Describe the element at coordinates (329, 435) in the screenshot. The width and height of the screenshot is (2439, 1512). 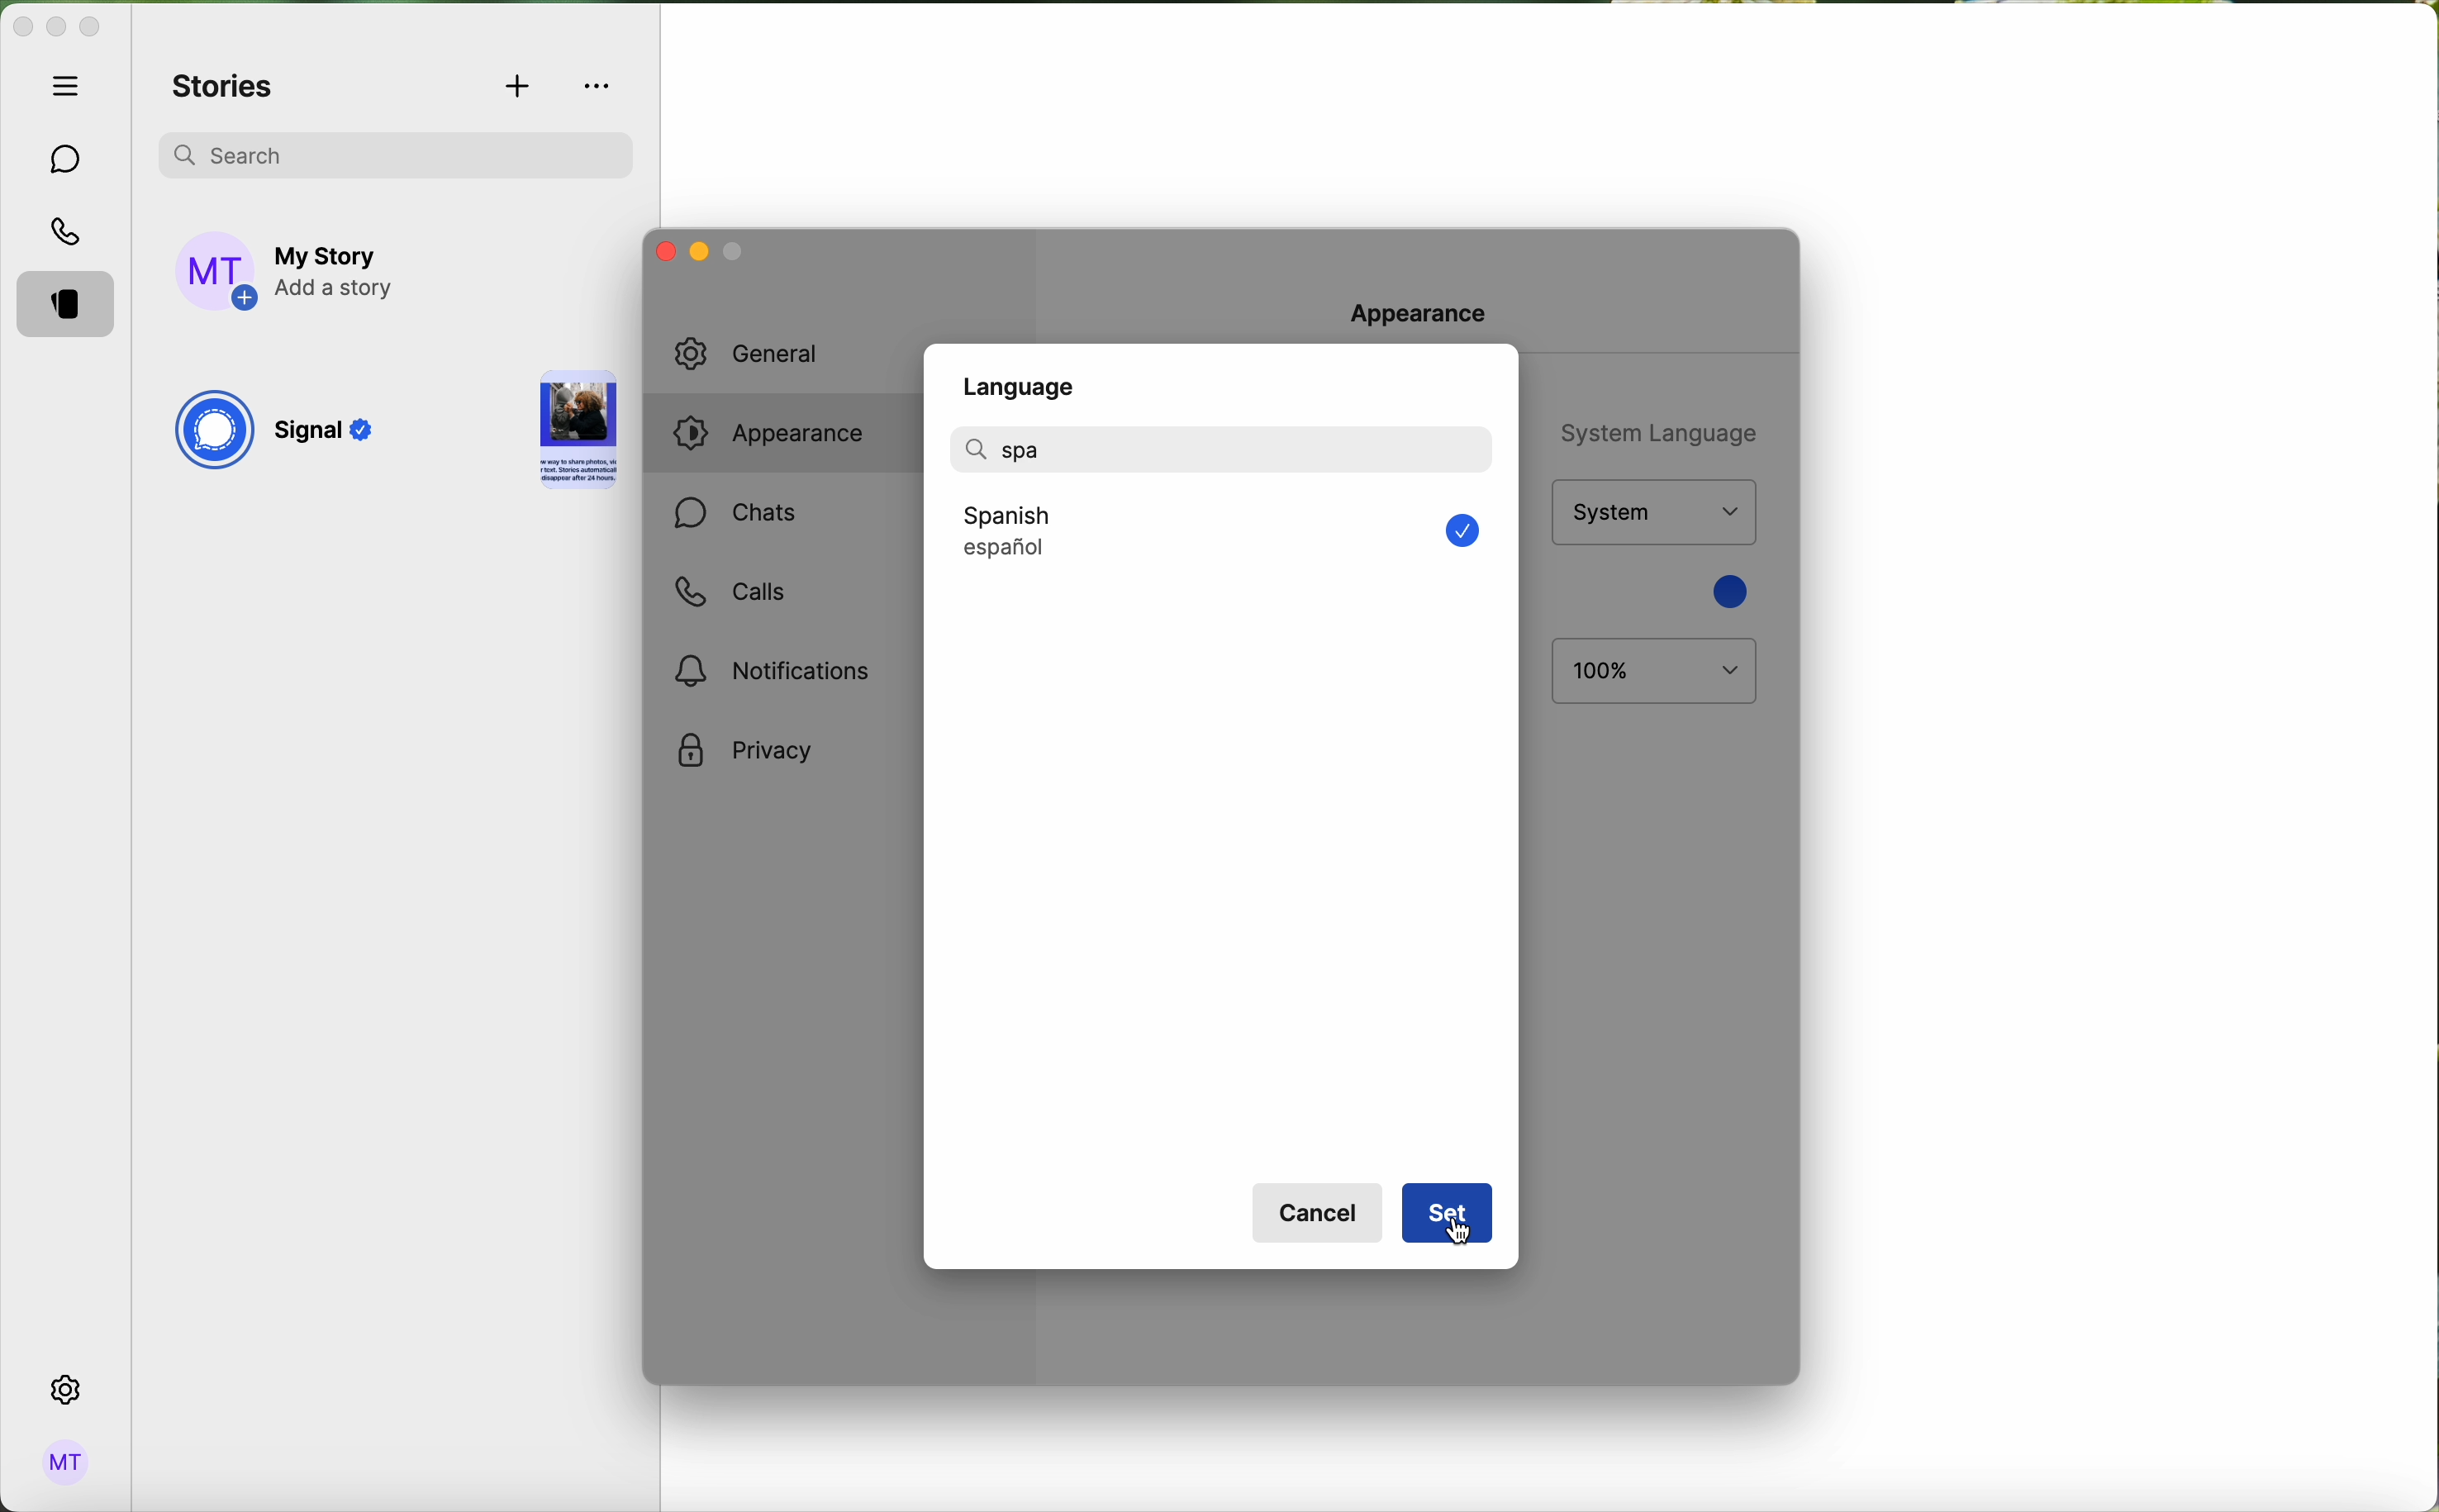
I see `Signal` at that location.